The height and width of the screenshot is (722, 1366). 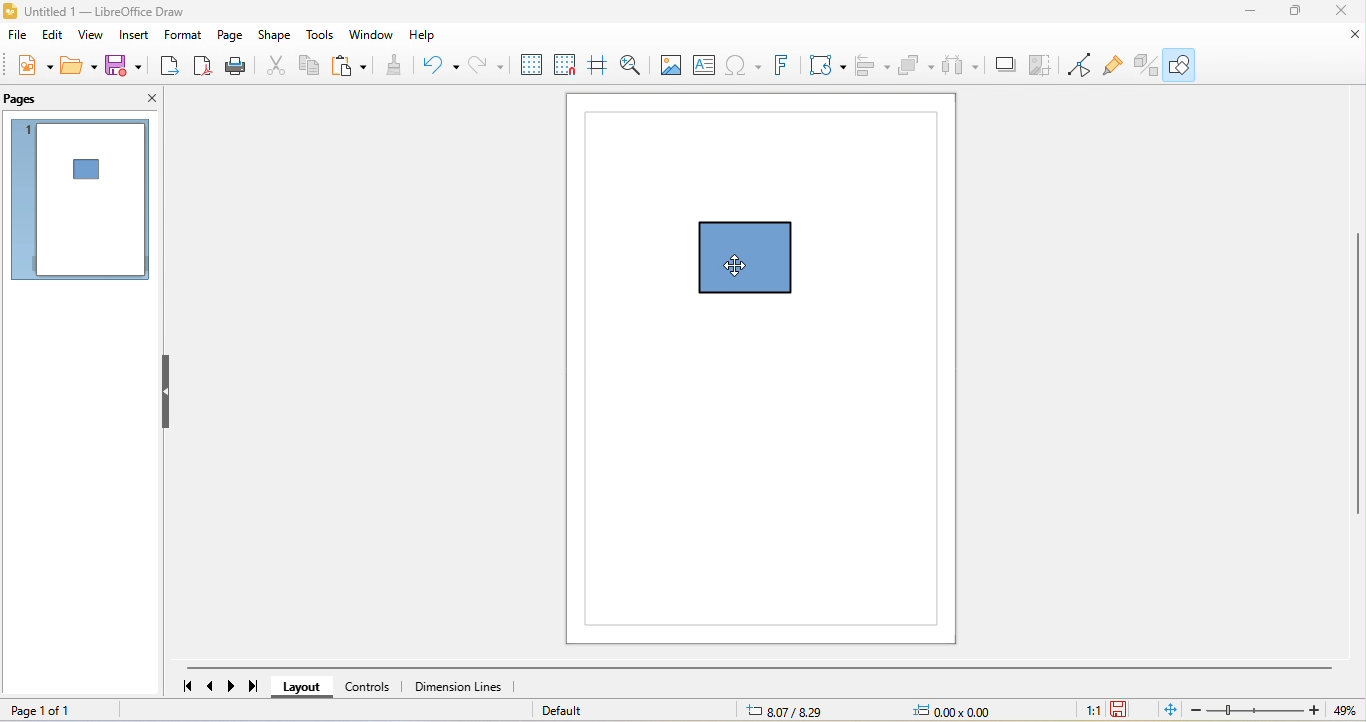 I want to click on cursor, so click(x=732, y=264).